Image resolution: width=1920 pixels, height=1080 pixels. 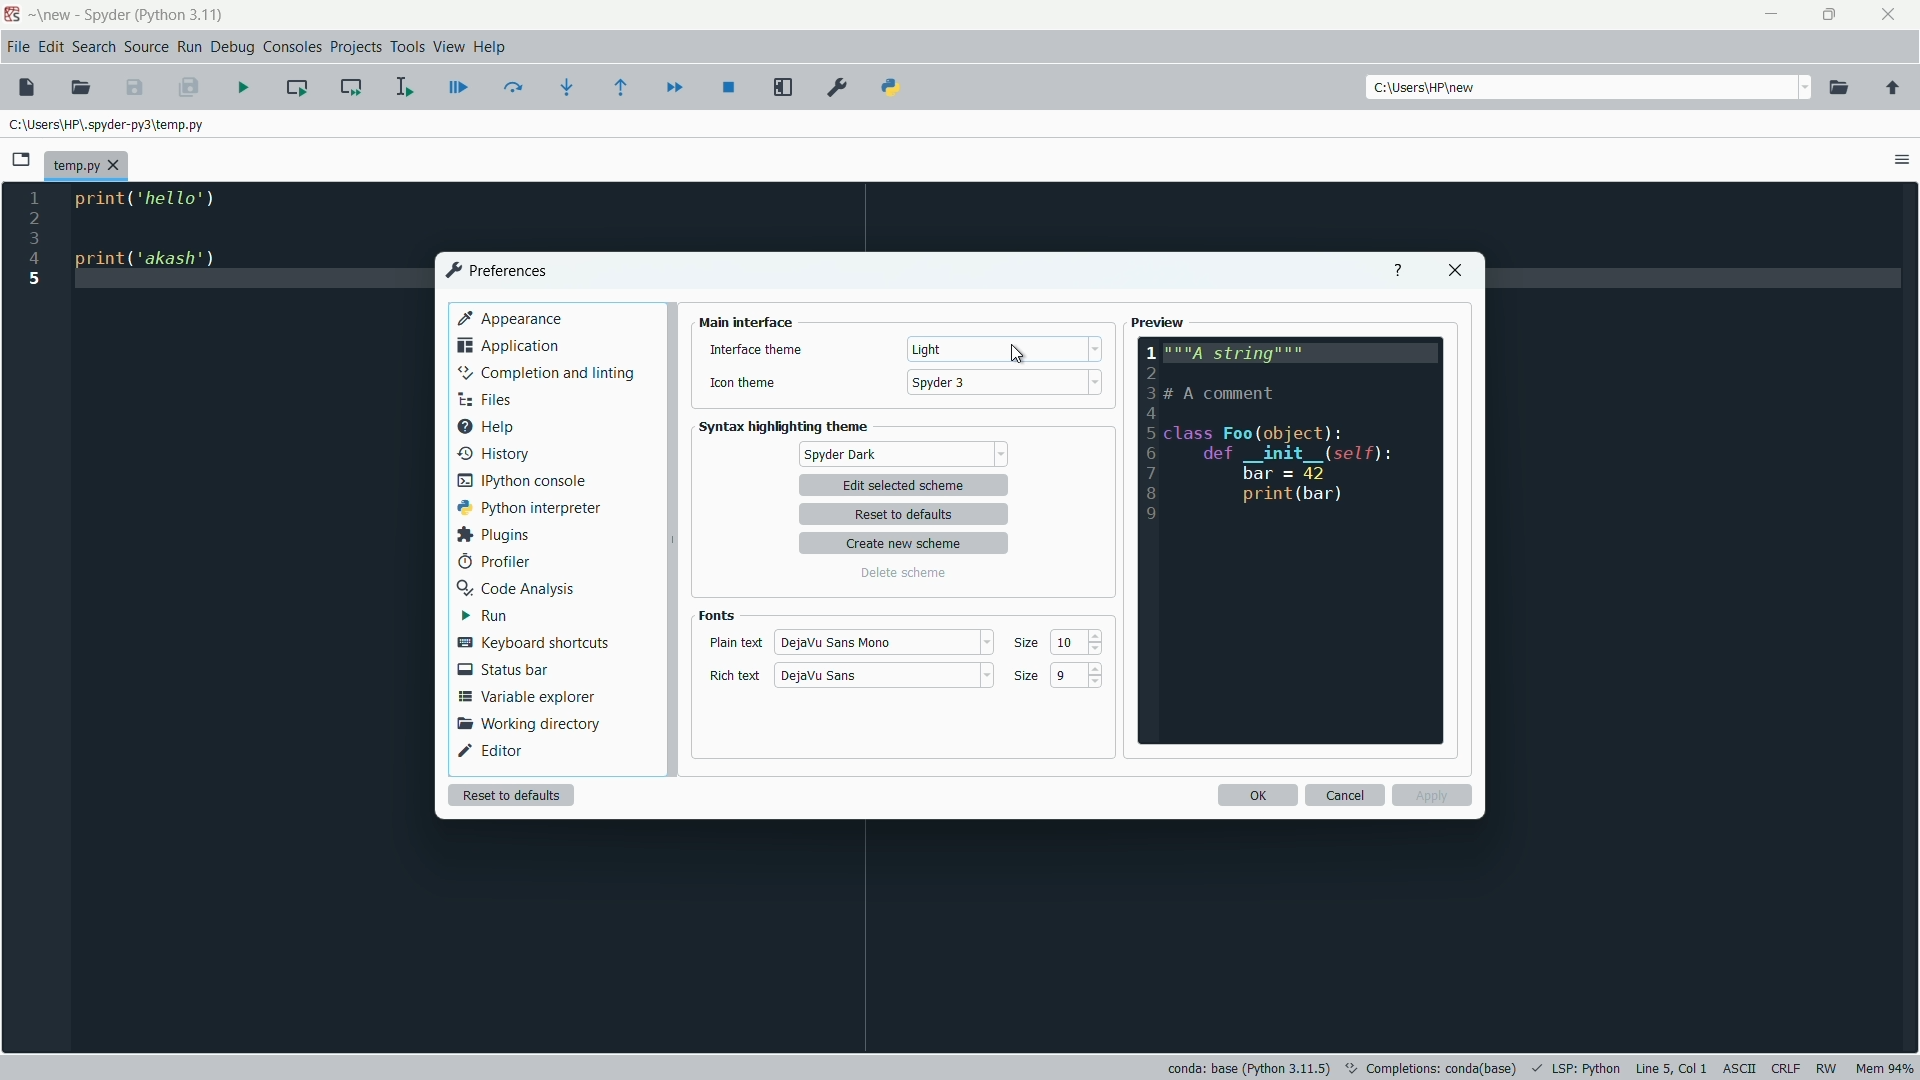 I want to click on application, so click(x=508, y=345).